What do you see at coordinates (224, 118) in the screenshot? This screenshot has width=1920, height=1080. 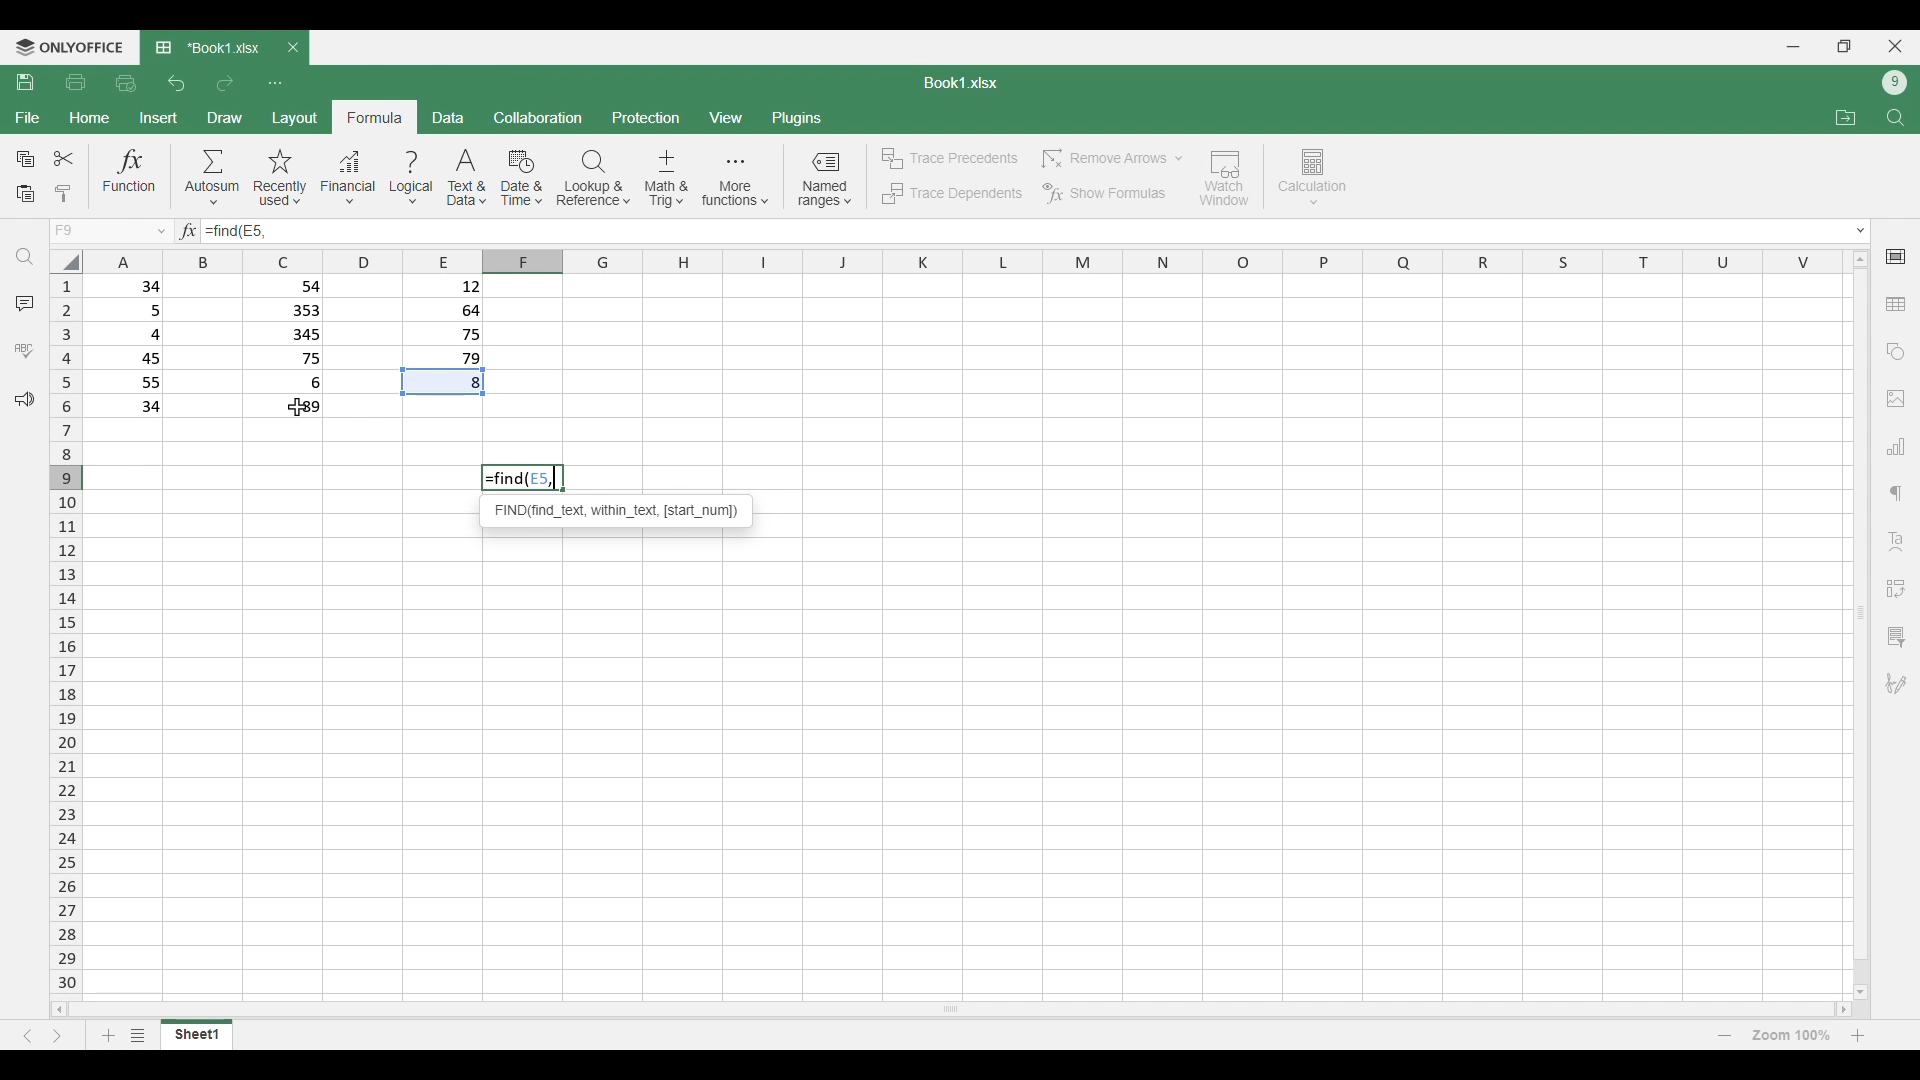 I see `Draw menu` at bounding box center [224, 118].